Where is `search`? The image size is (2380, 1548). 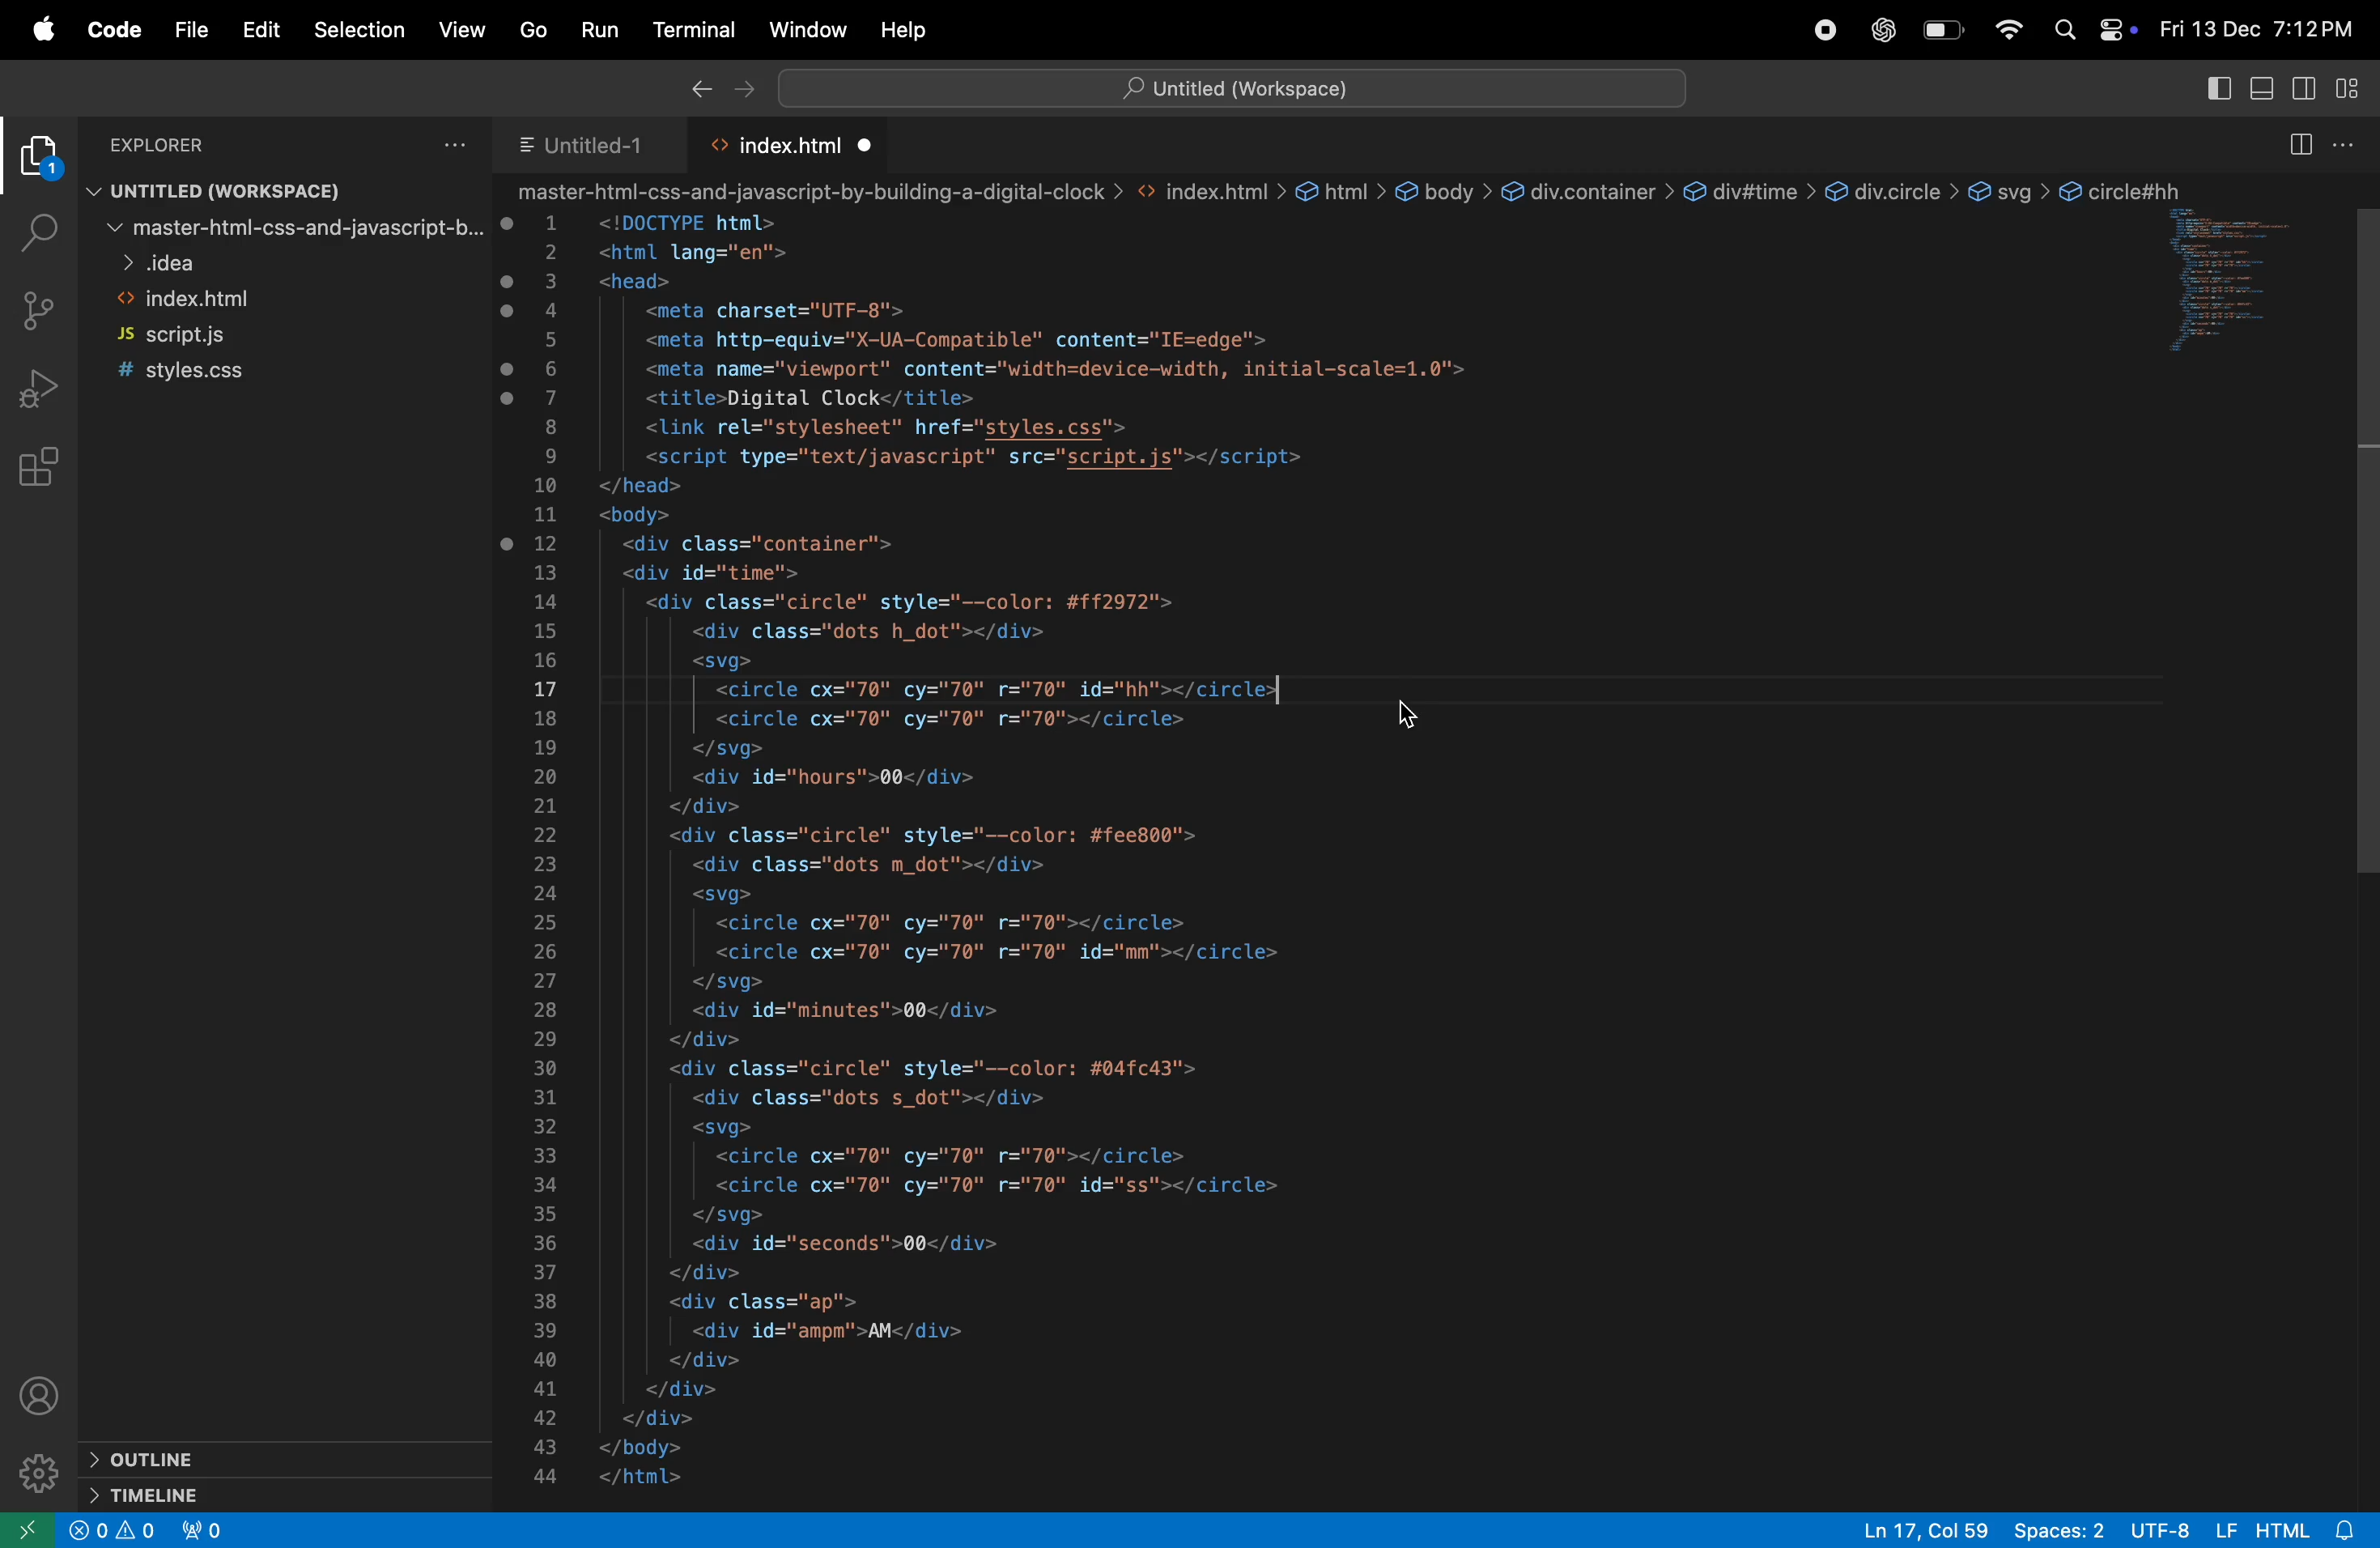 search is located at coordinates (33, 231).